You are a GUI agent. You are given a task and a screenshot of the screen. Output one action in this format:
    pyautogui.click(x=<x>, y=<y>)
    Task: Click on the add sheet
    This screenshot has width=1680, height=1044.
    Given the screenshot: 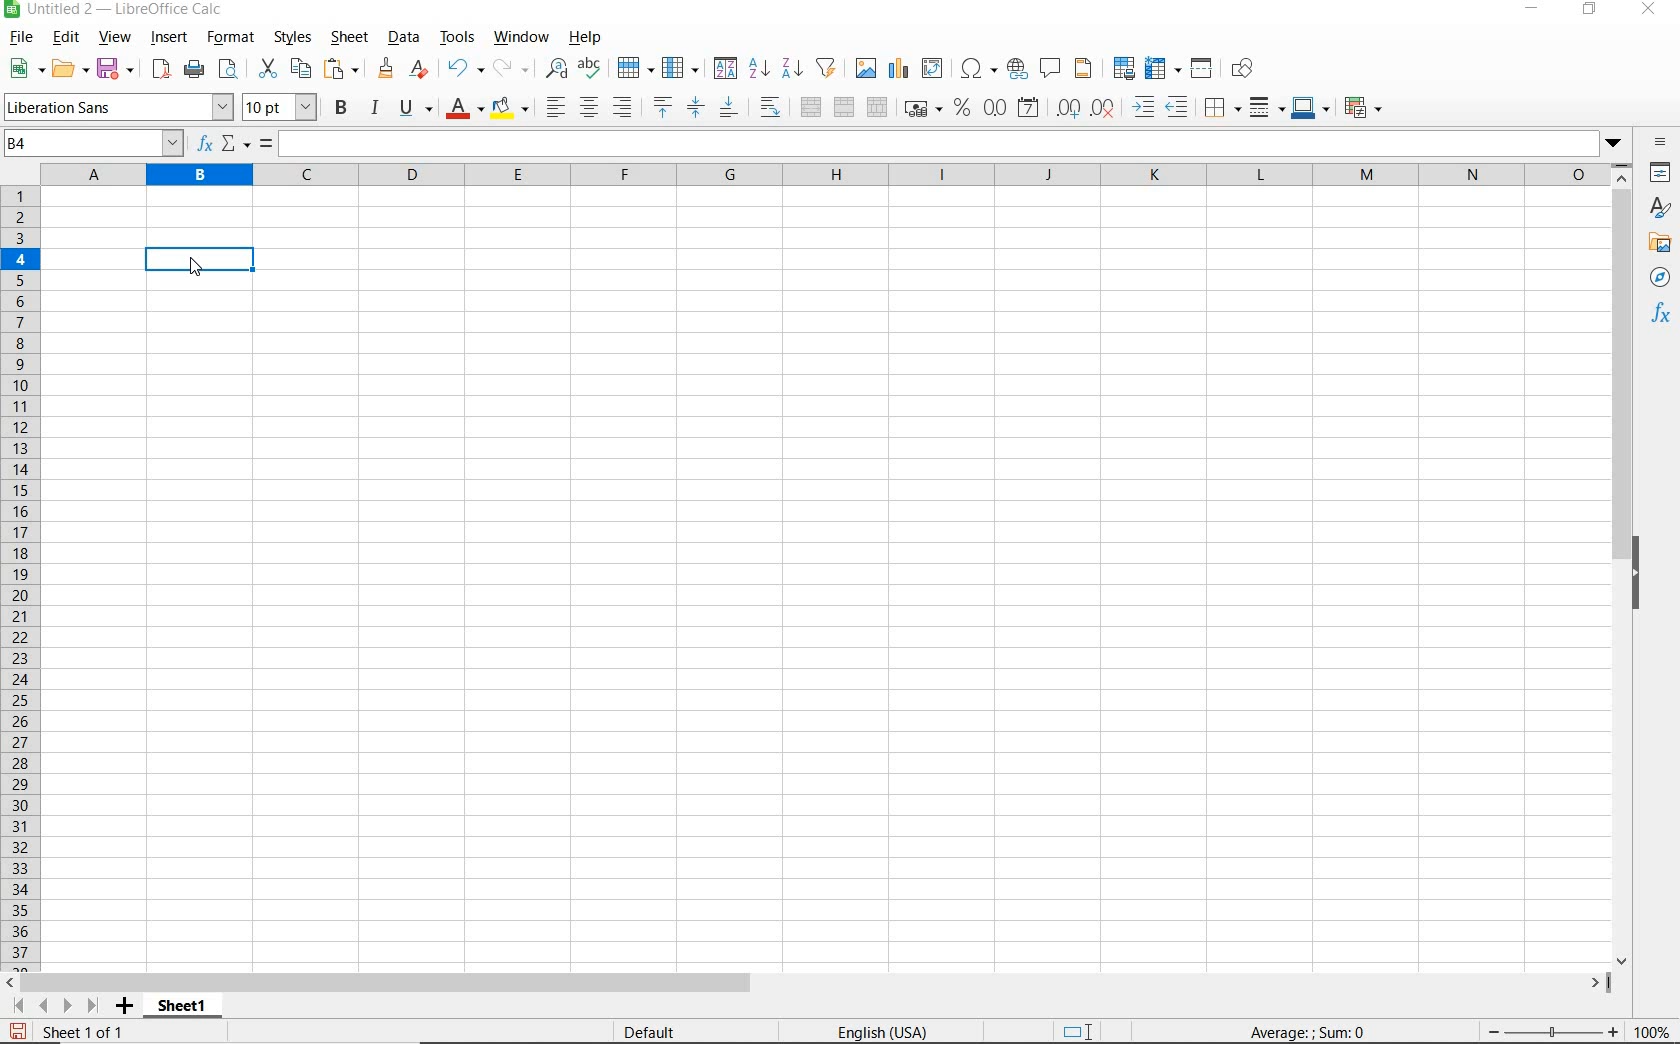 What is the action you would take?
    pyautogui.click(x=123, y=1007)
    